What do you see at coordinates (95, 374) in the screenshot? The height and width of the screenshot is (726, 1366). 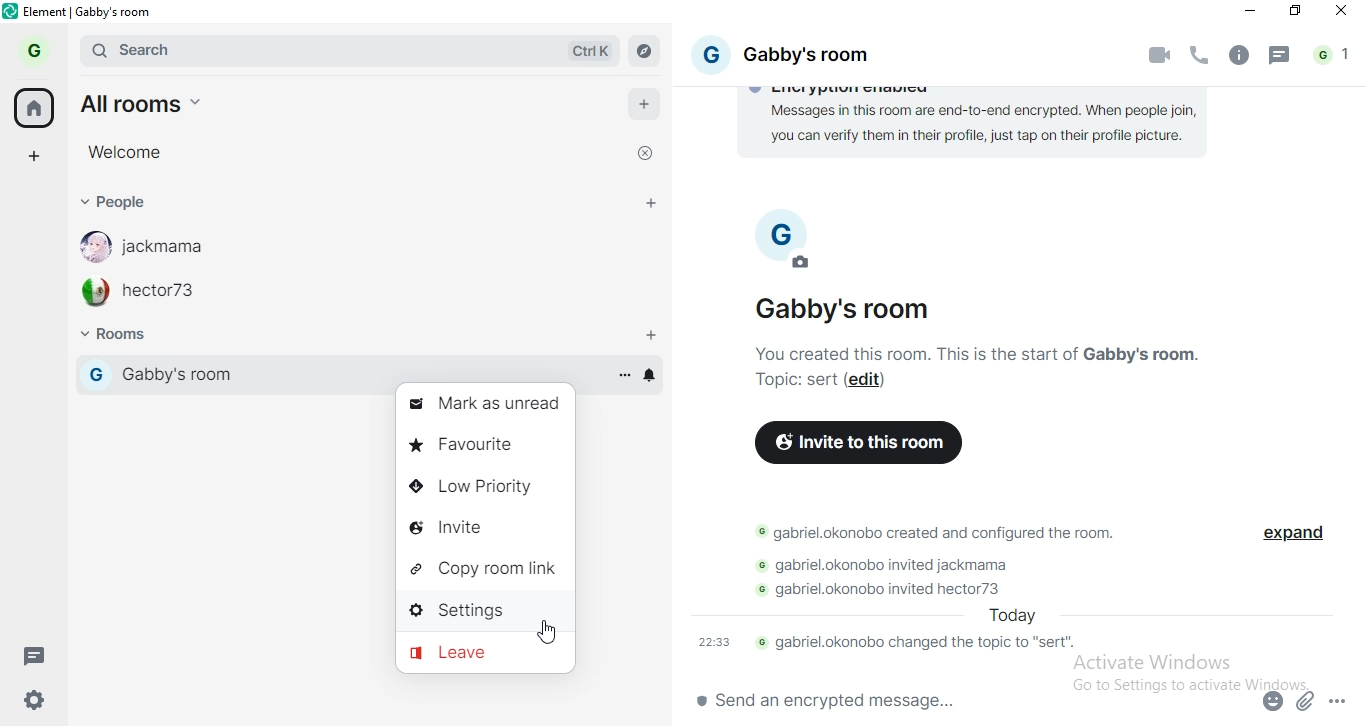 I see `G` at bounding box center [95, 374].